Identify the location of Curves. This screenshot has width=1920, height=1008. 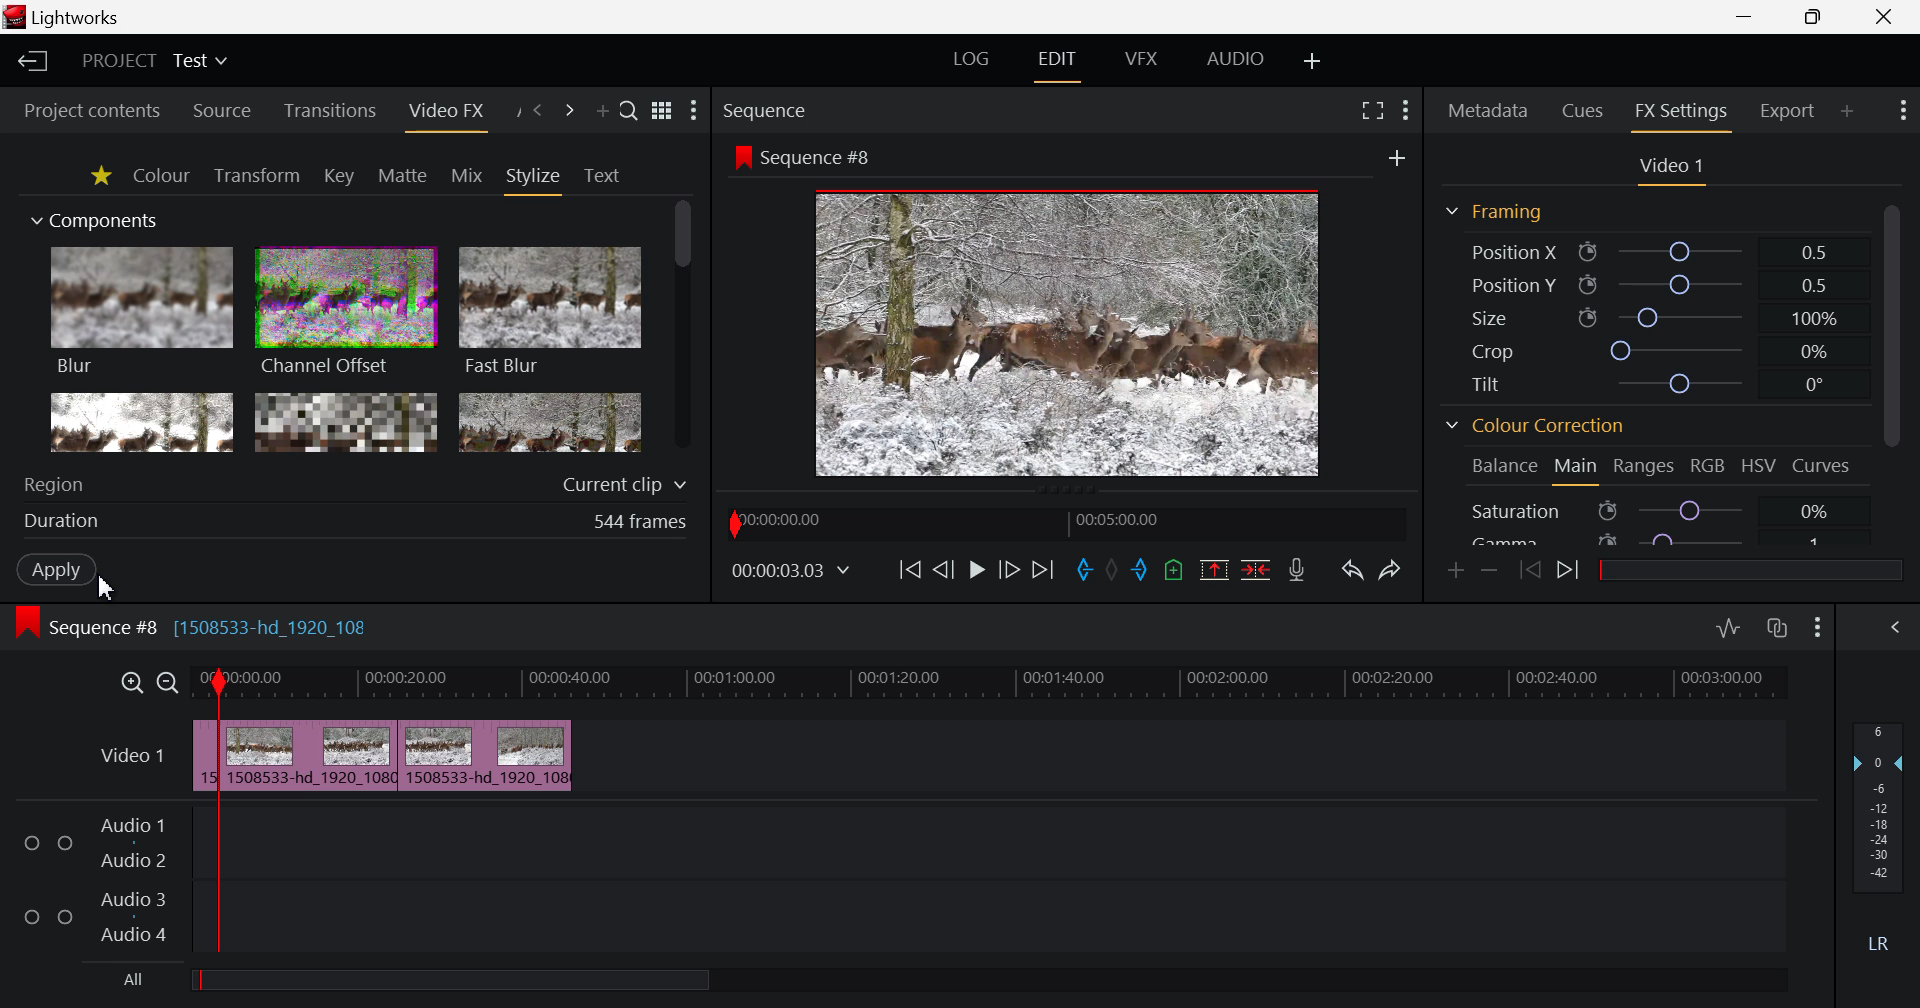
(1823, 465).